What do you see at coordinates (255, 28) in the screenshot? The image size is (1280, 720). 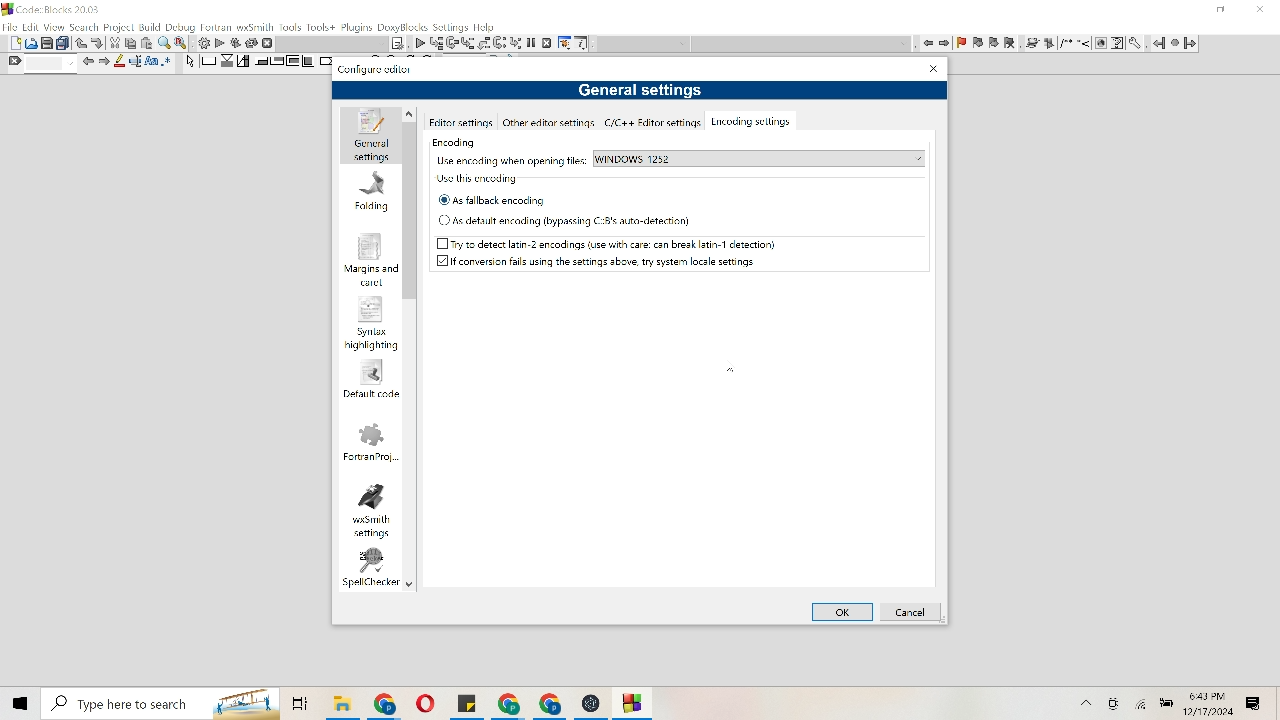 I see `wxsmith` at bounding box center [255, 28].